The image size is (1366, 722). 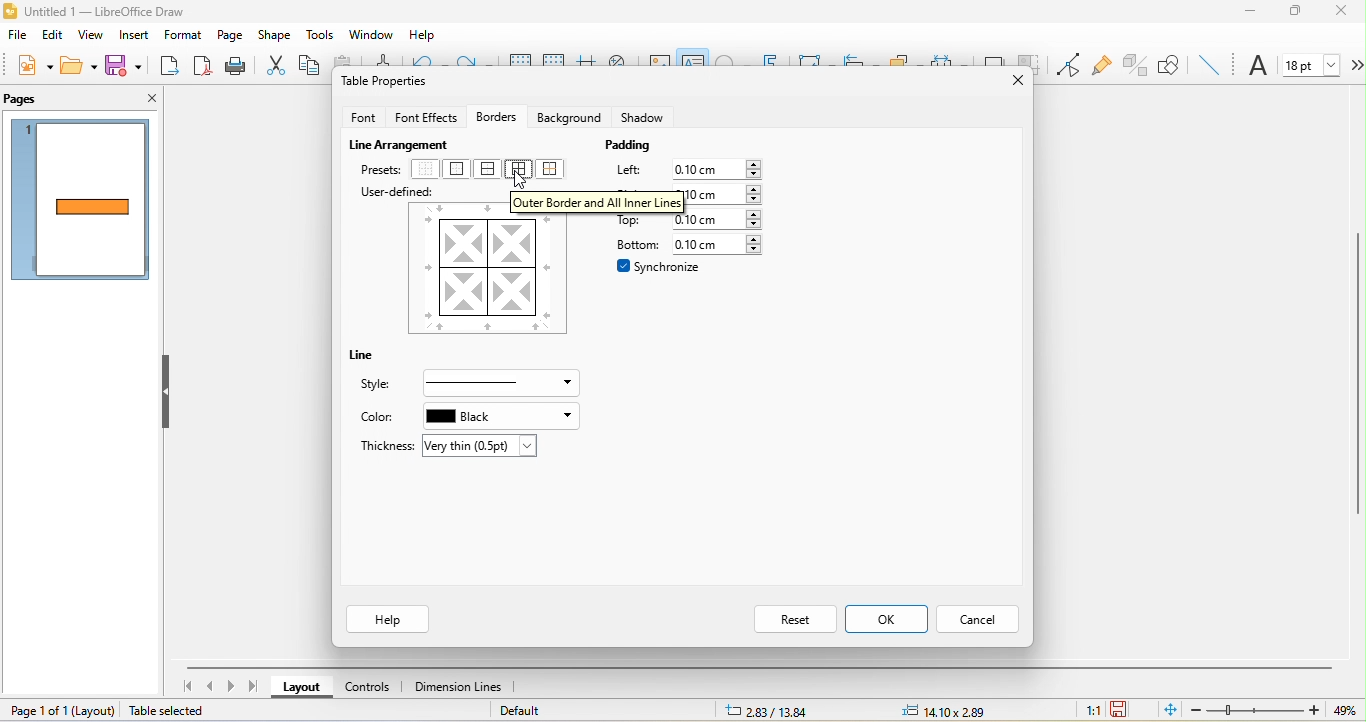 What do you see at coordinates (596, 202) in the screenshot?
I see `outer border and all inner lines` at bounding box center [596, 202].